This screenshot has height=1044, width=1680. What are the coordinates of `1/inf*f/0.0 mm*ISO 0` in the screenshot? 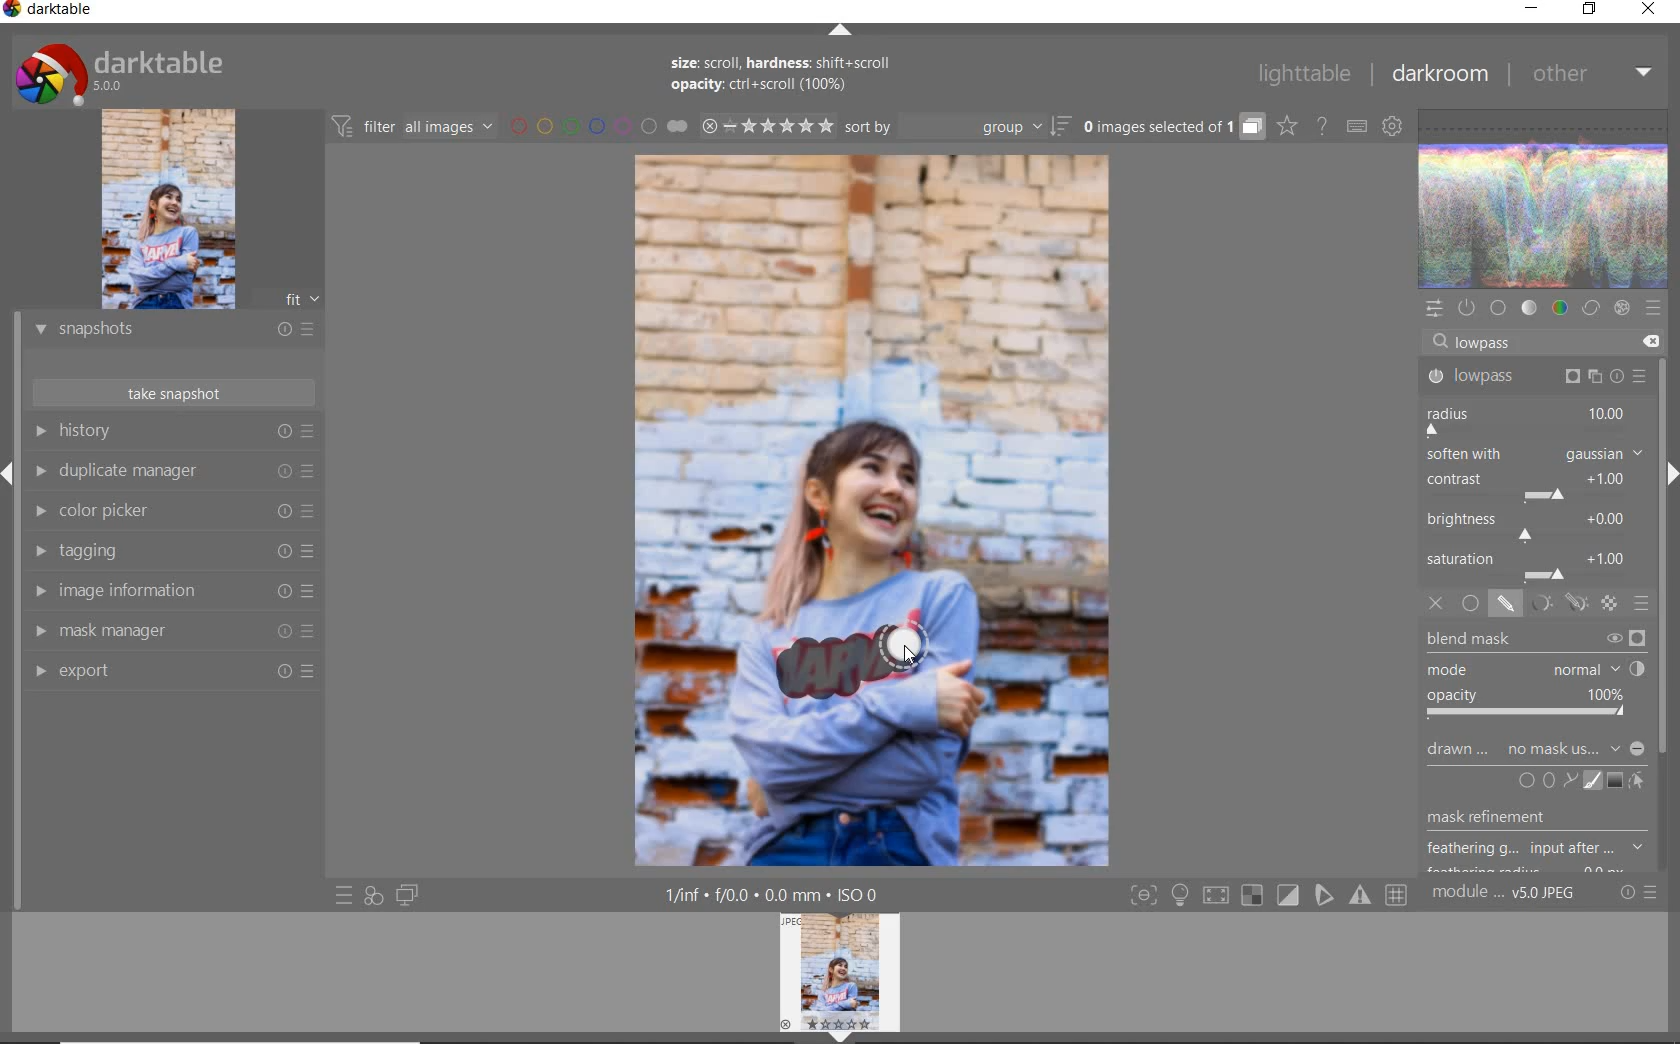 It's located at (777, 895).